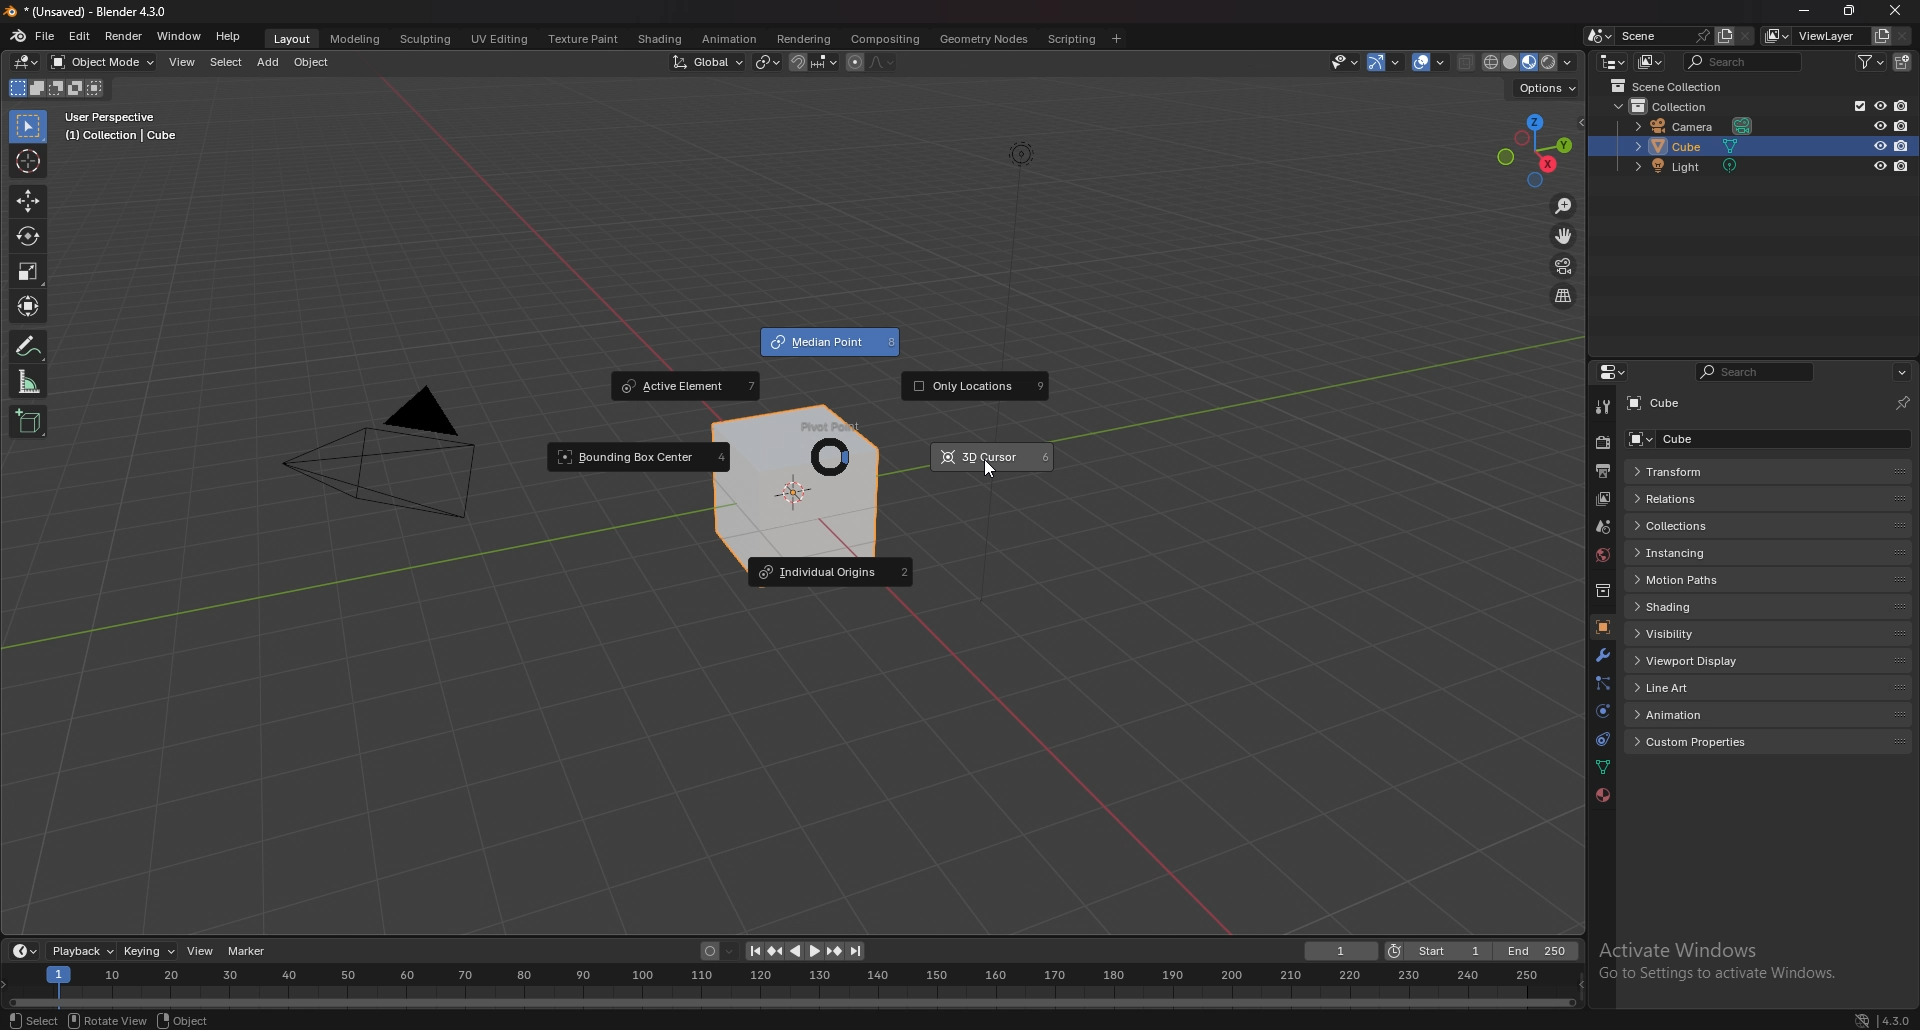 This screenshot has width=1920, height=1030. I want to click on uv editing, so click(500, 39).